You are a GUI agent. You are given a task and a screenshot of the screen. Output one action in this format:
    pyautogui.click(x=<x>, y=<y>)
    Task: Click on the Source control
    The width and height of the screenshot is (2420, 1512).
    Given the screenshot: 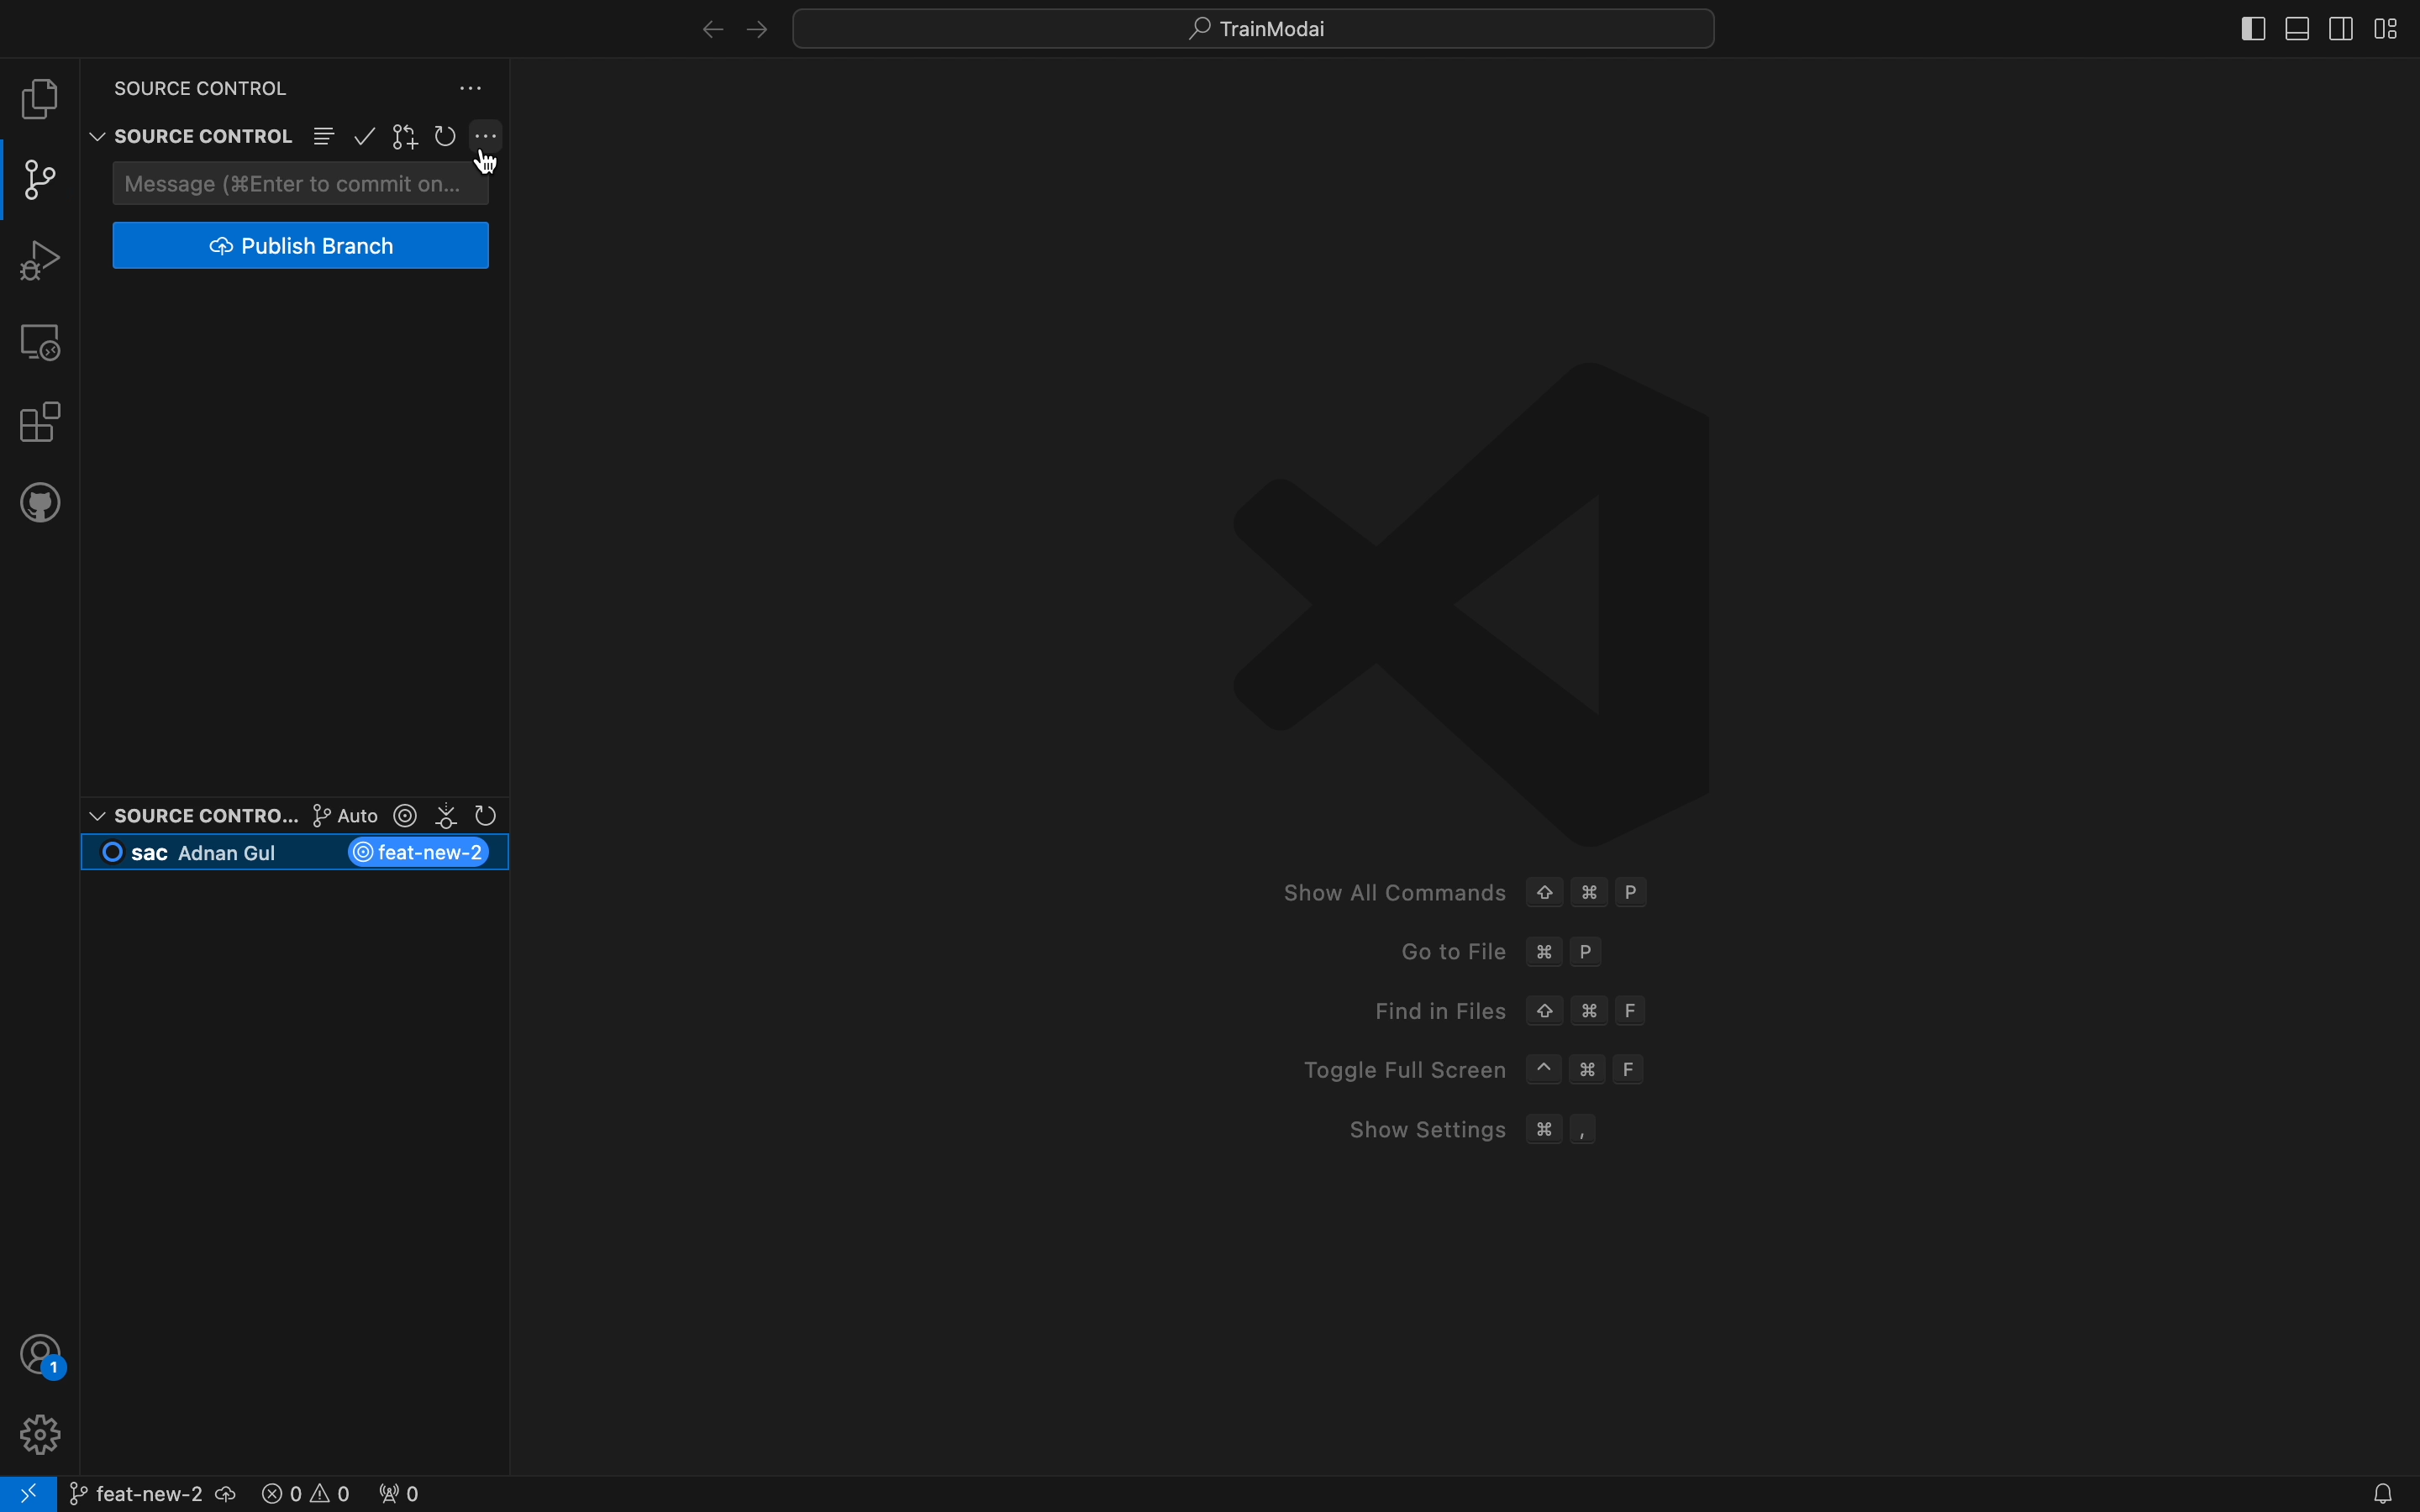 What is the action you would take?
    pyautogui.click(x=187, y=116)
    